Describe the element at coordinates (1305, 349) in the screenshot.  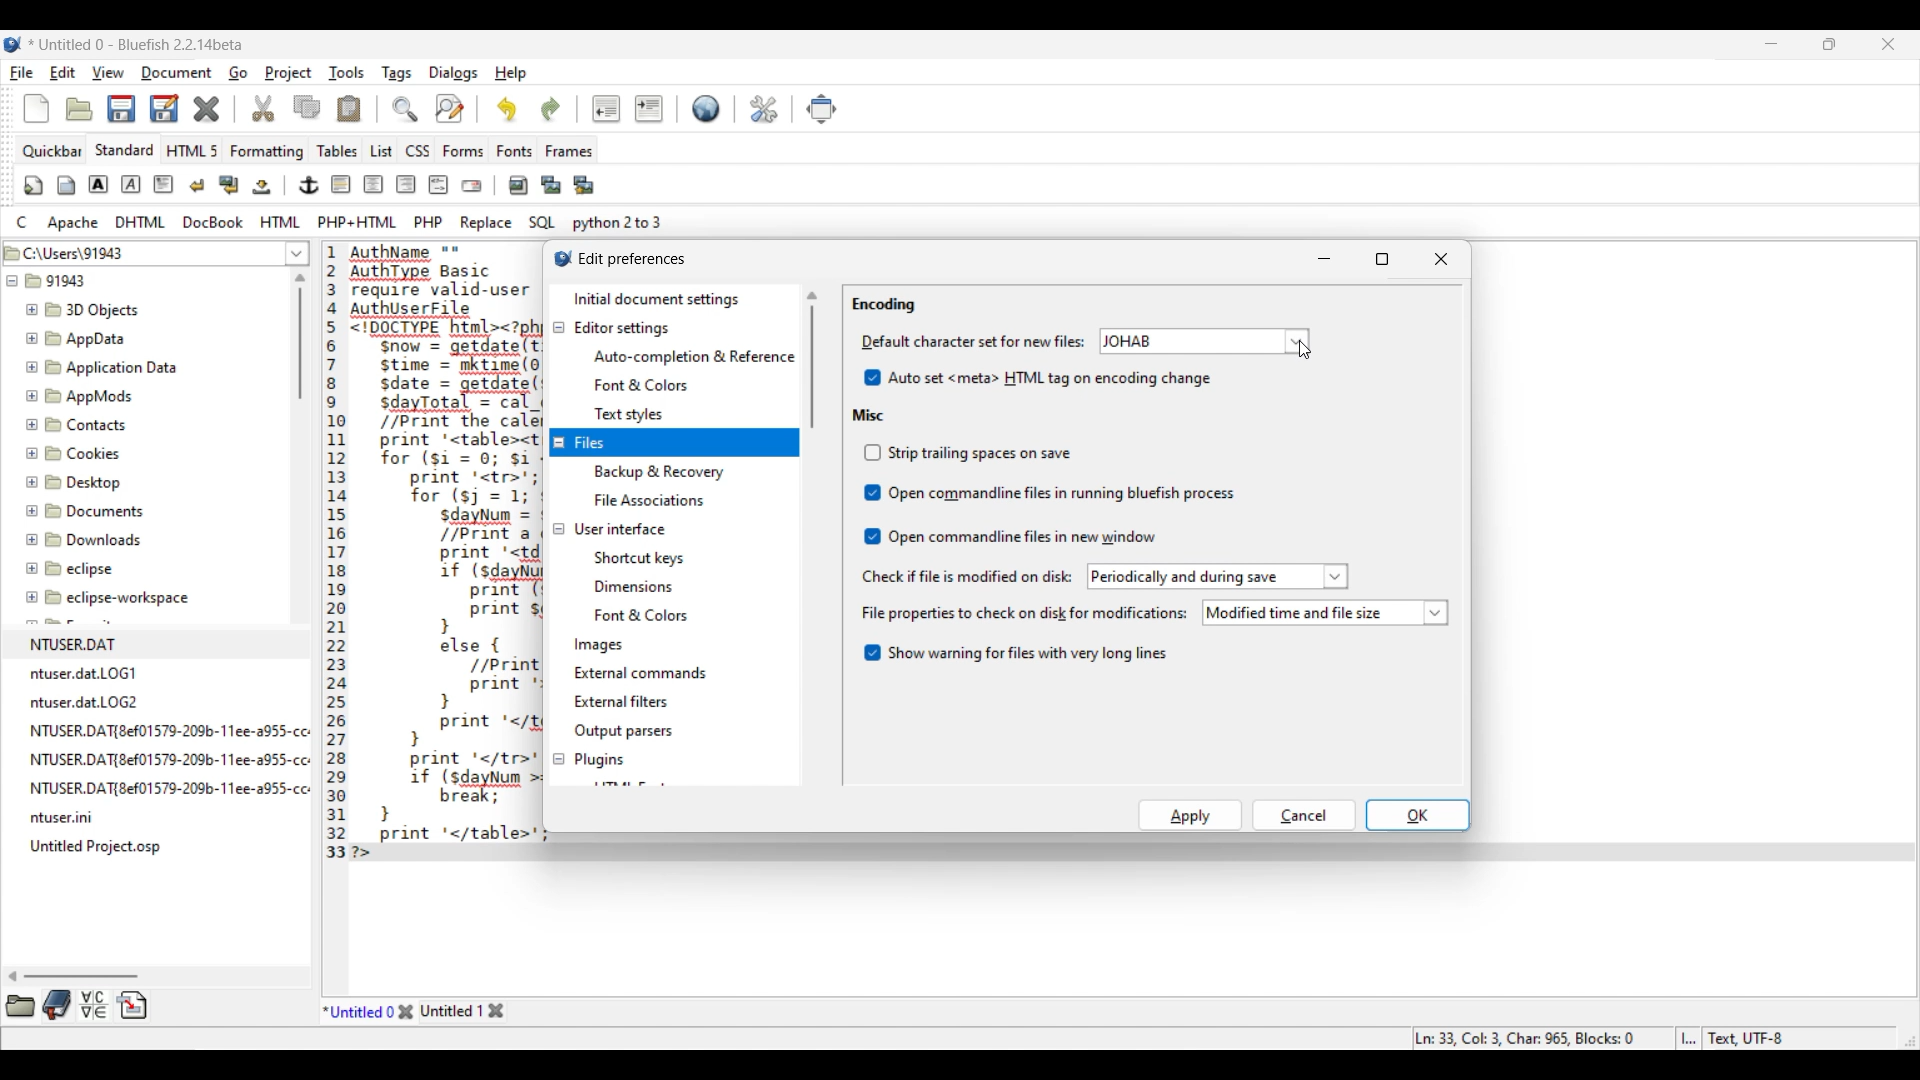
I see `cursor` at that location.